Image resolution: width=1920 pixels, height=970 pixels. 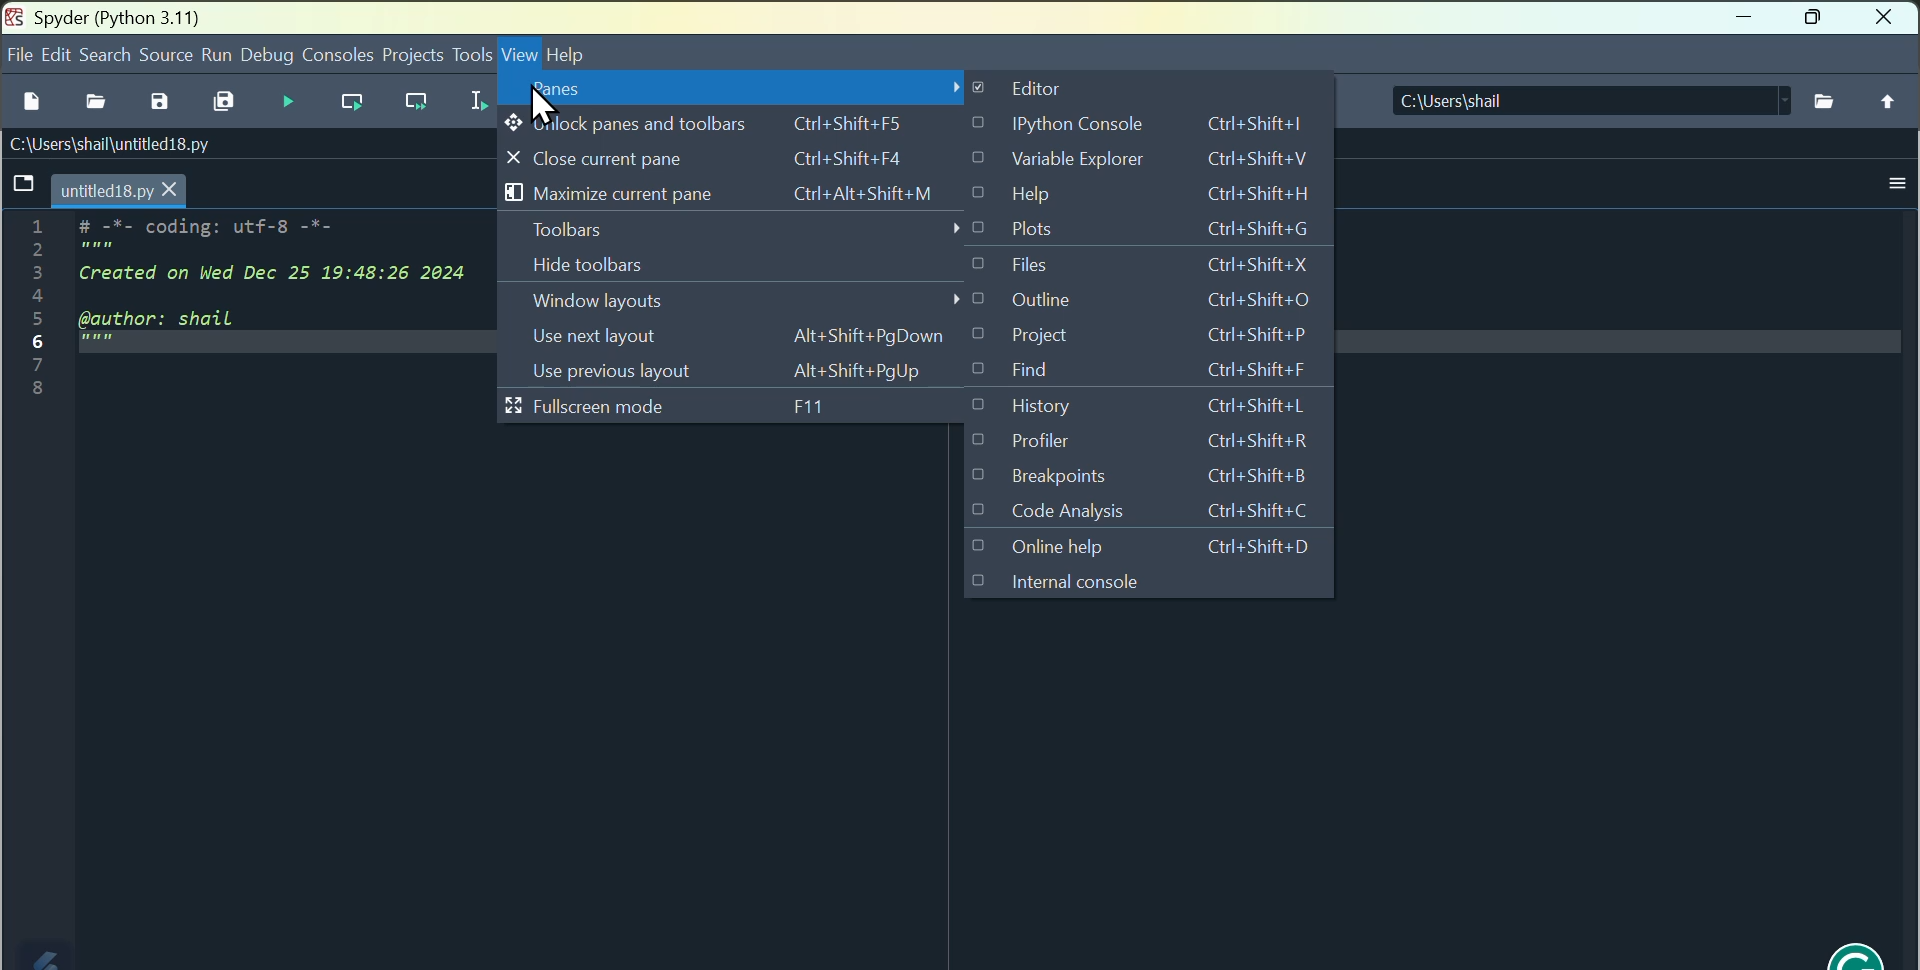 What do you see at coordinates (747, 197) in the screenshot?
I see `Maximise current pane` at bounding box center [747, 197].